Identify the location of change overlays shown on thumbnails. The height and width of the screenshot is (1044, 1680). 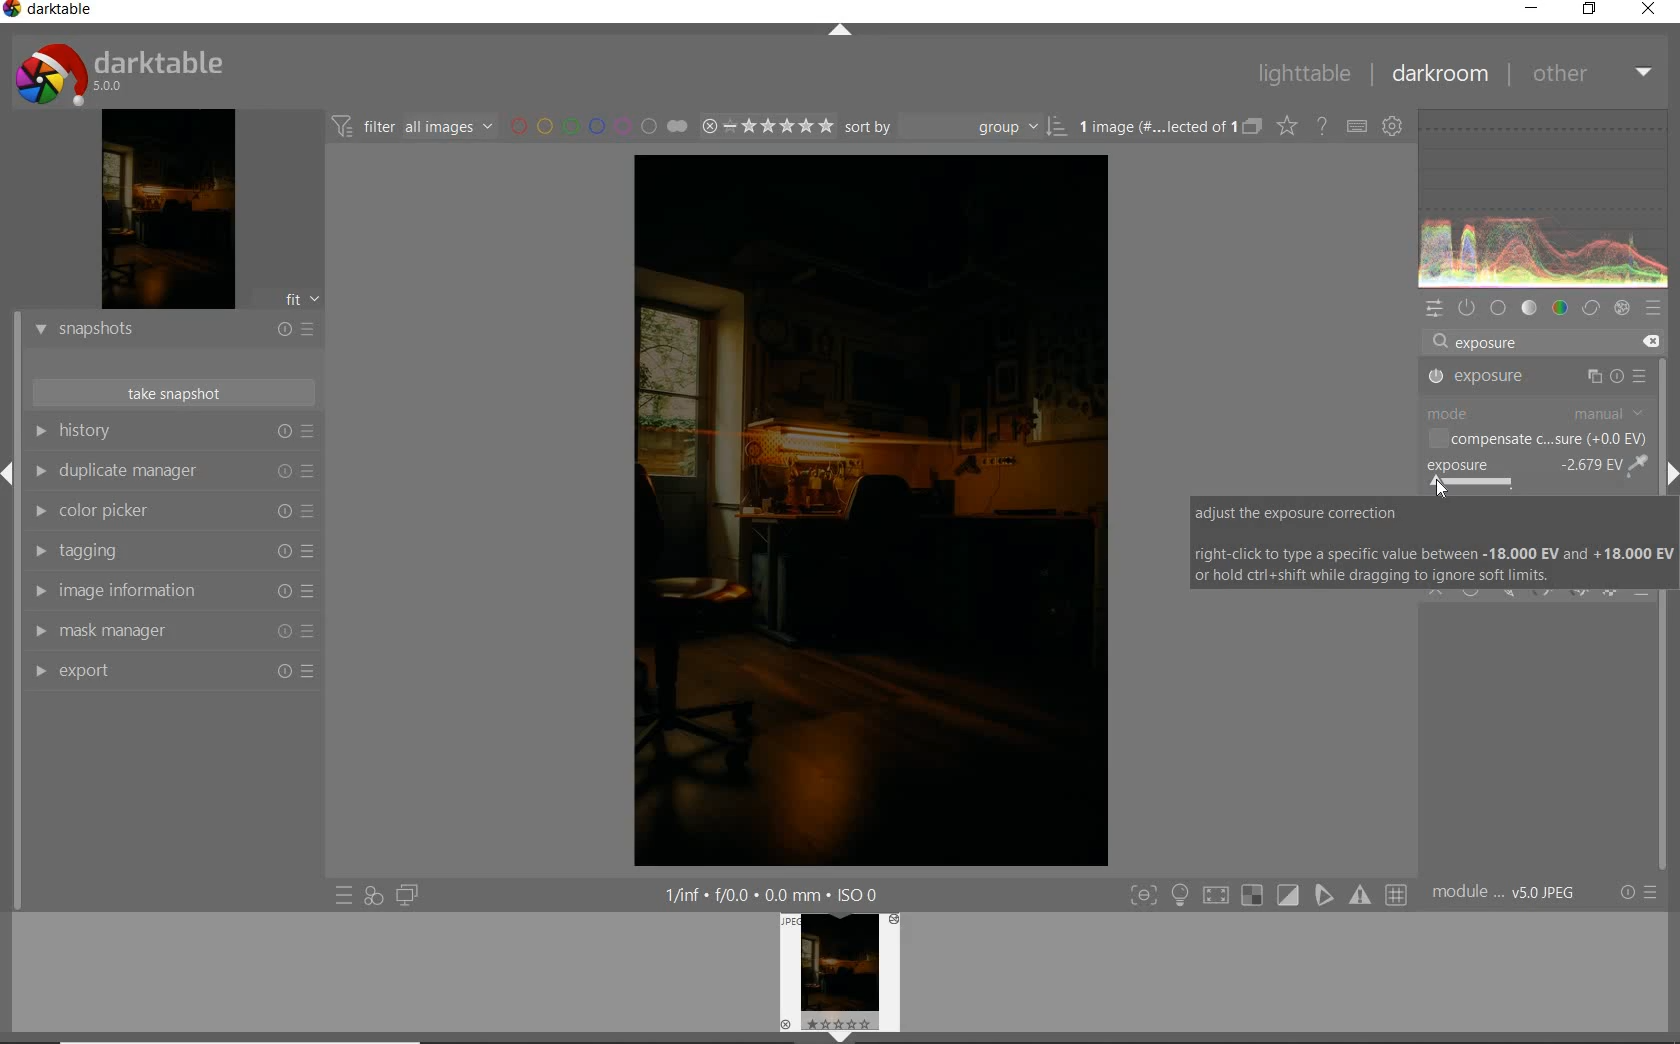
(1285, 128).